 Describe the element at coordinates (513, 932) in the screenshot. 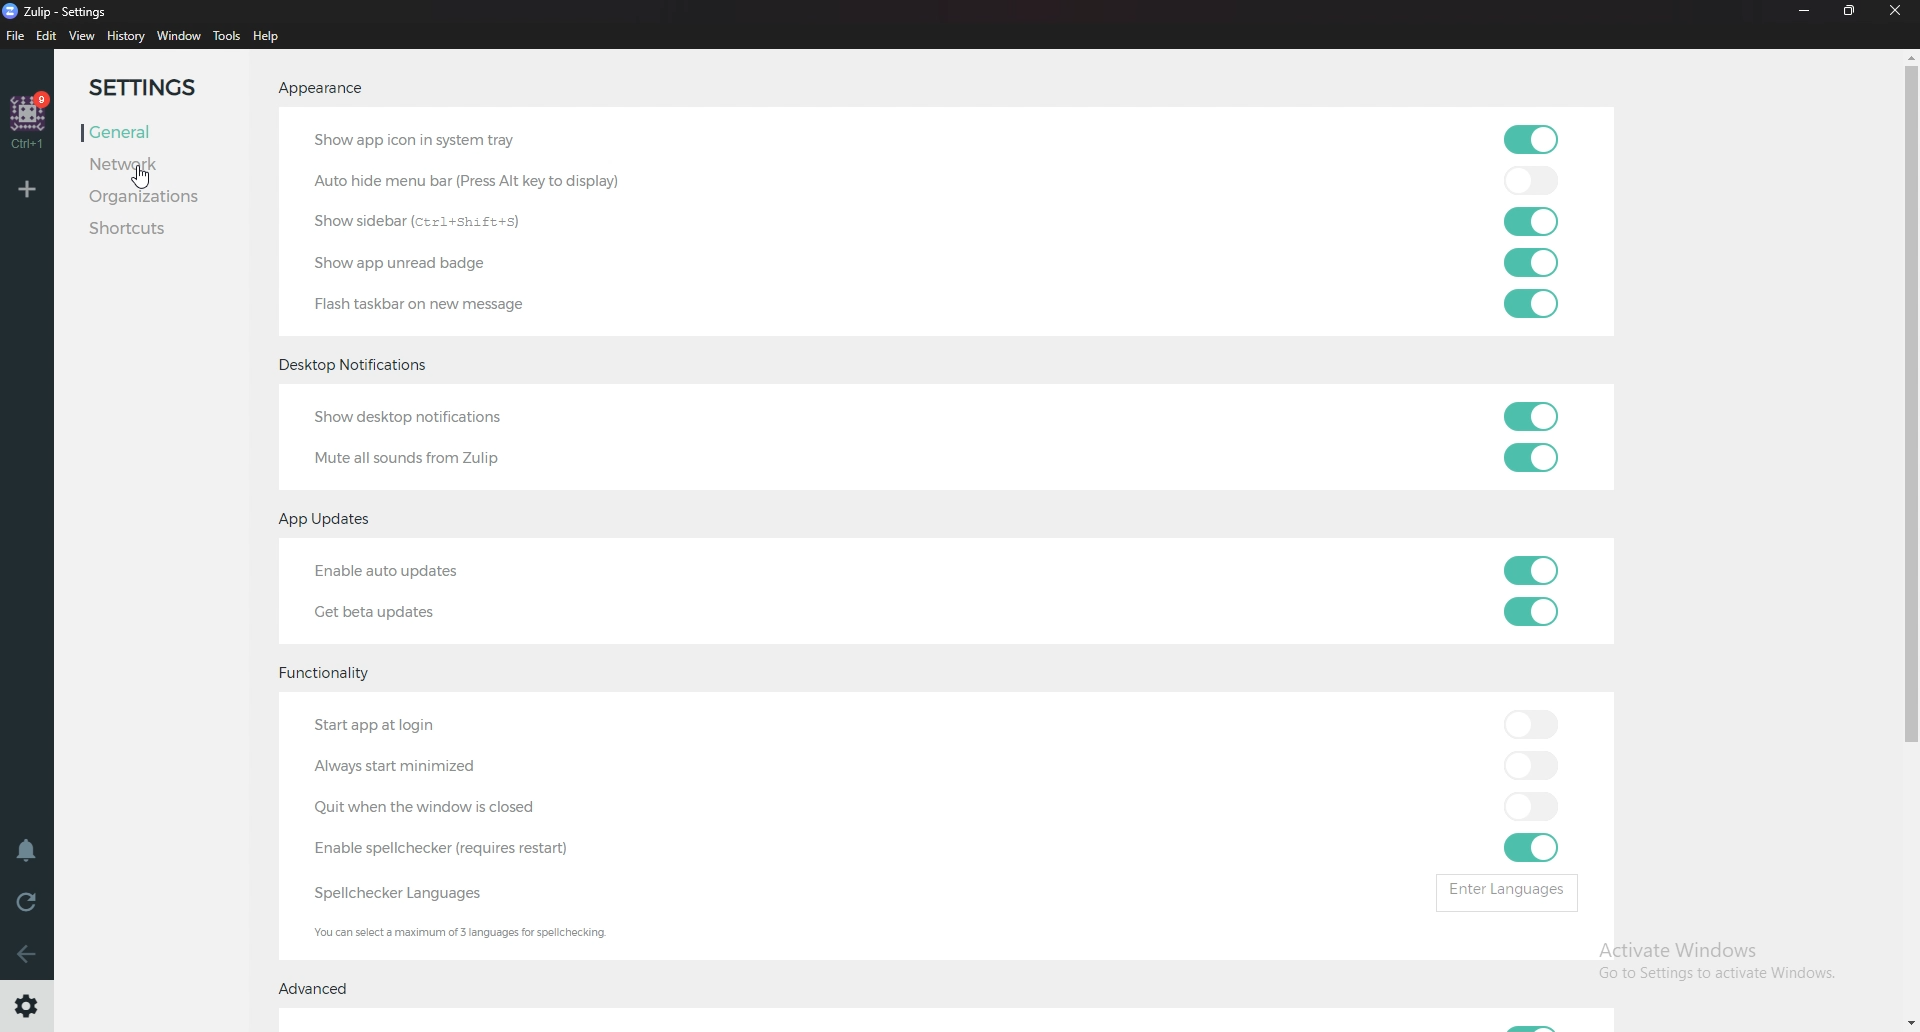

I see `info` at that location.